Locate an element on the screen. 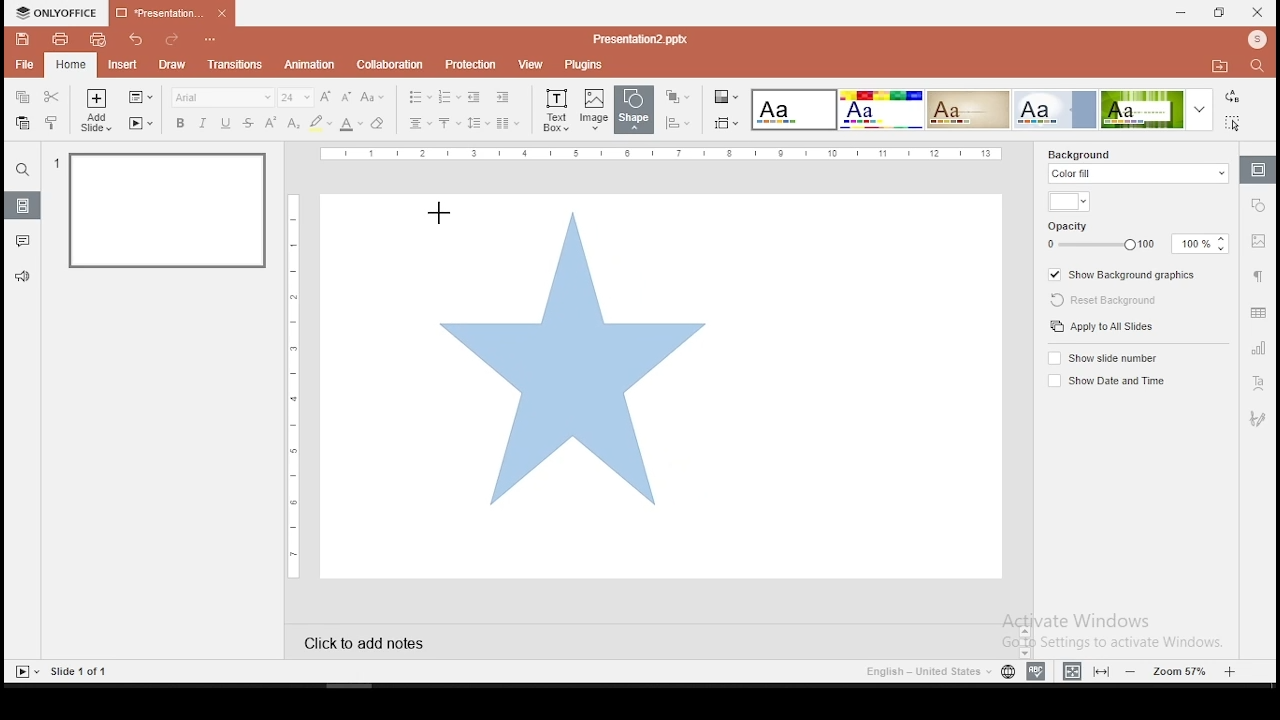 This screenshot has height=720, width=1280. start slideshow is located at coordinates (141, 123).